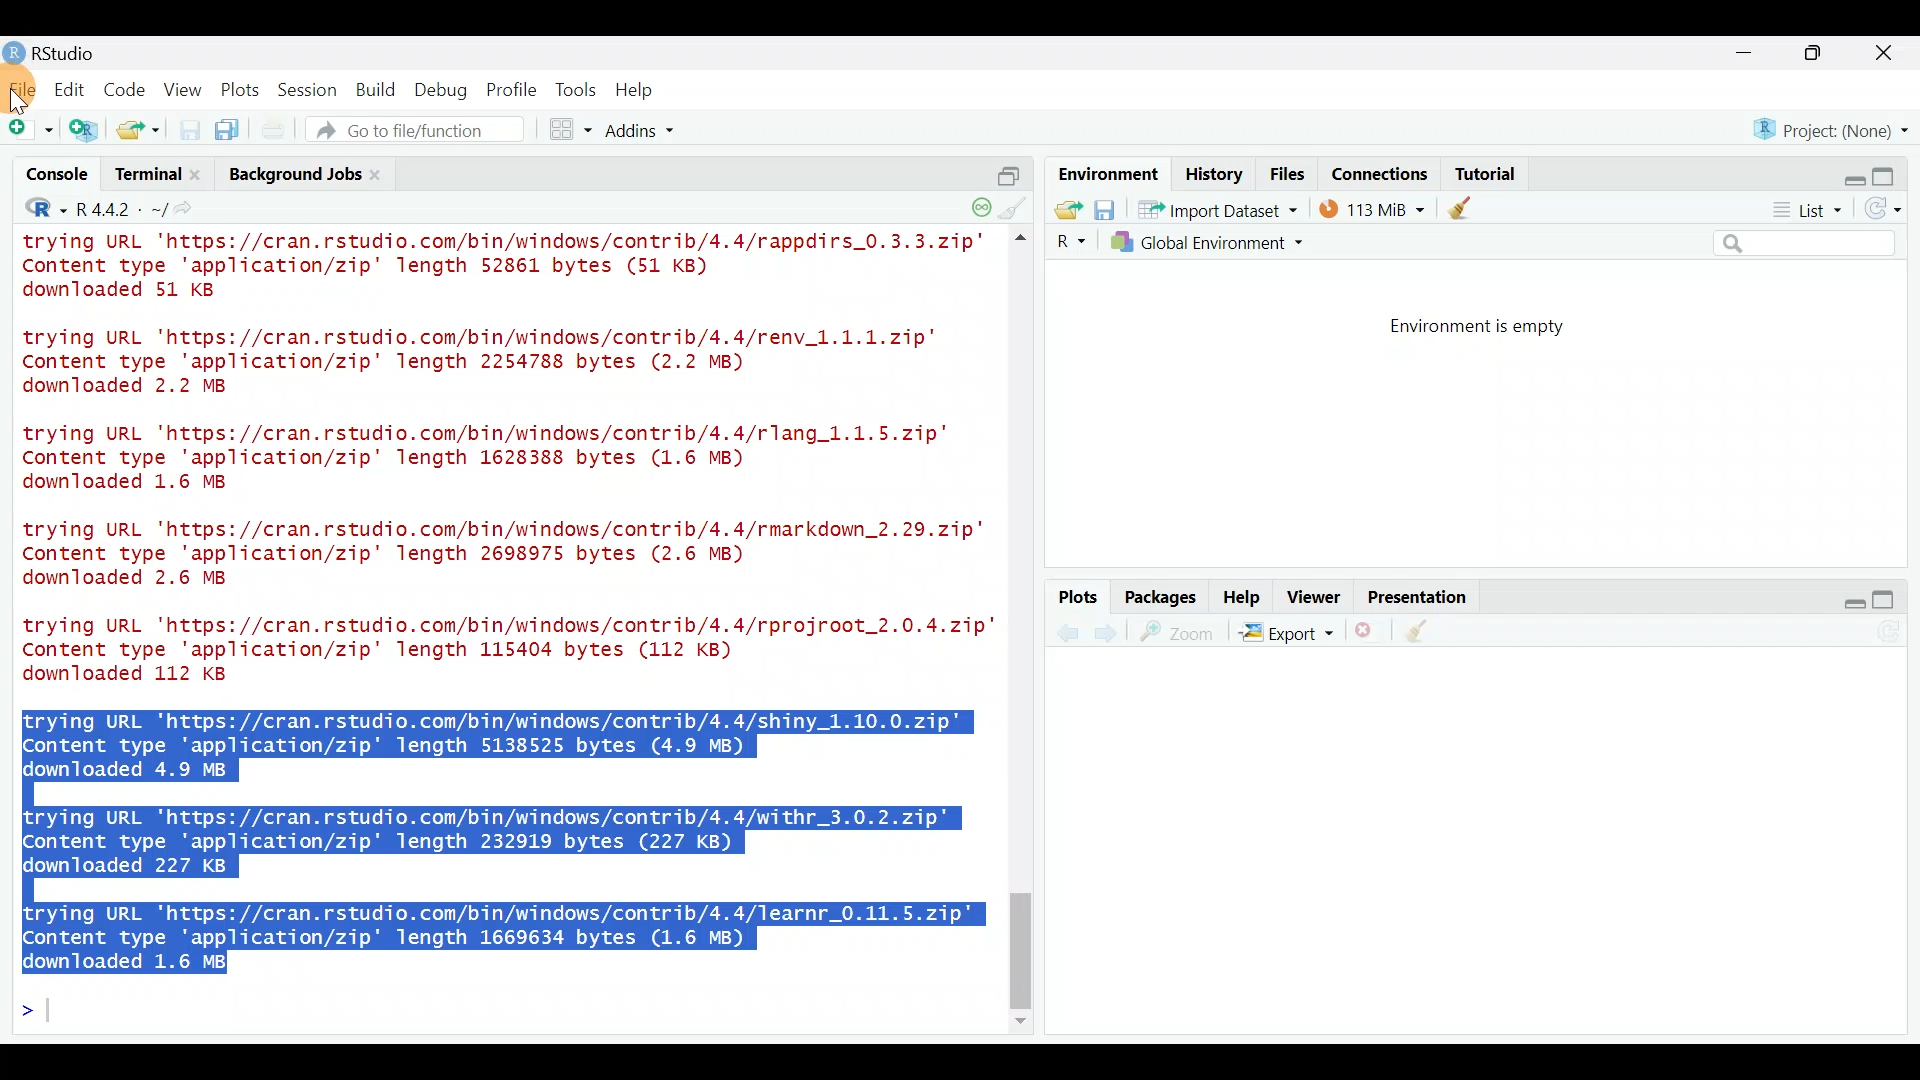 This screenshot has height=1080, width=1920. I want to click on R, so click(32, 211).